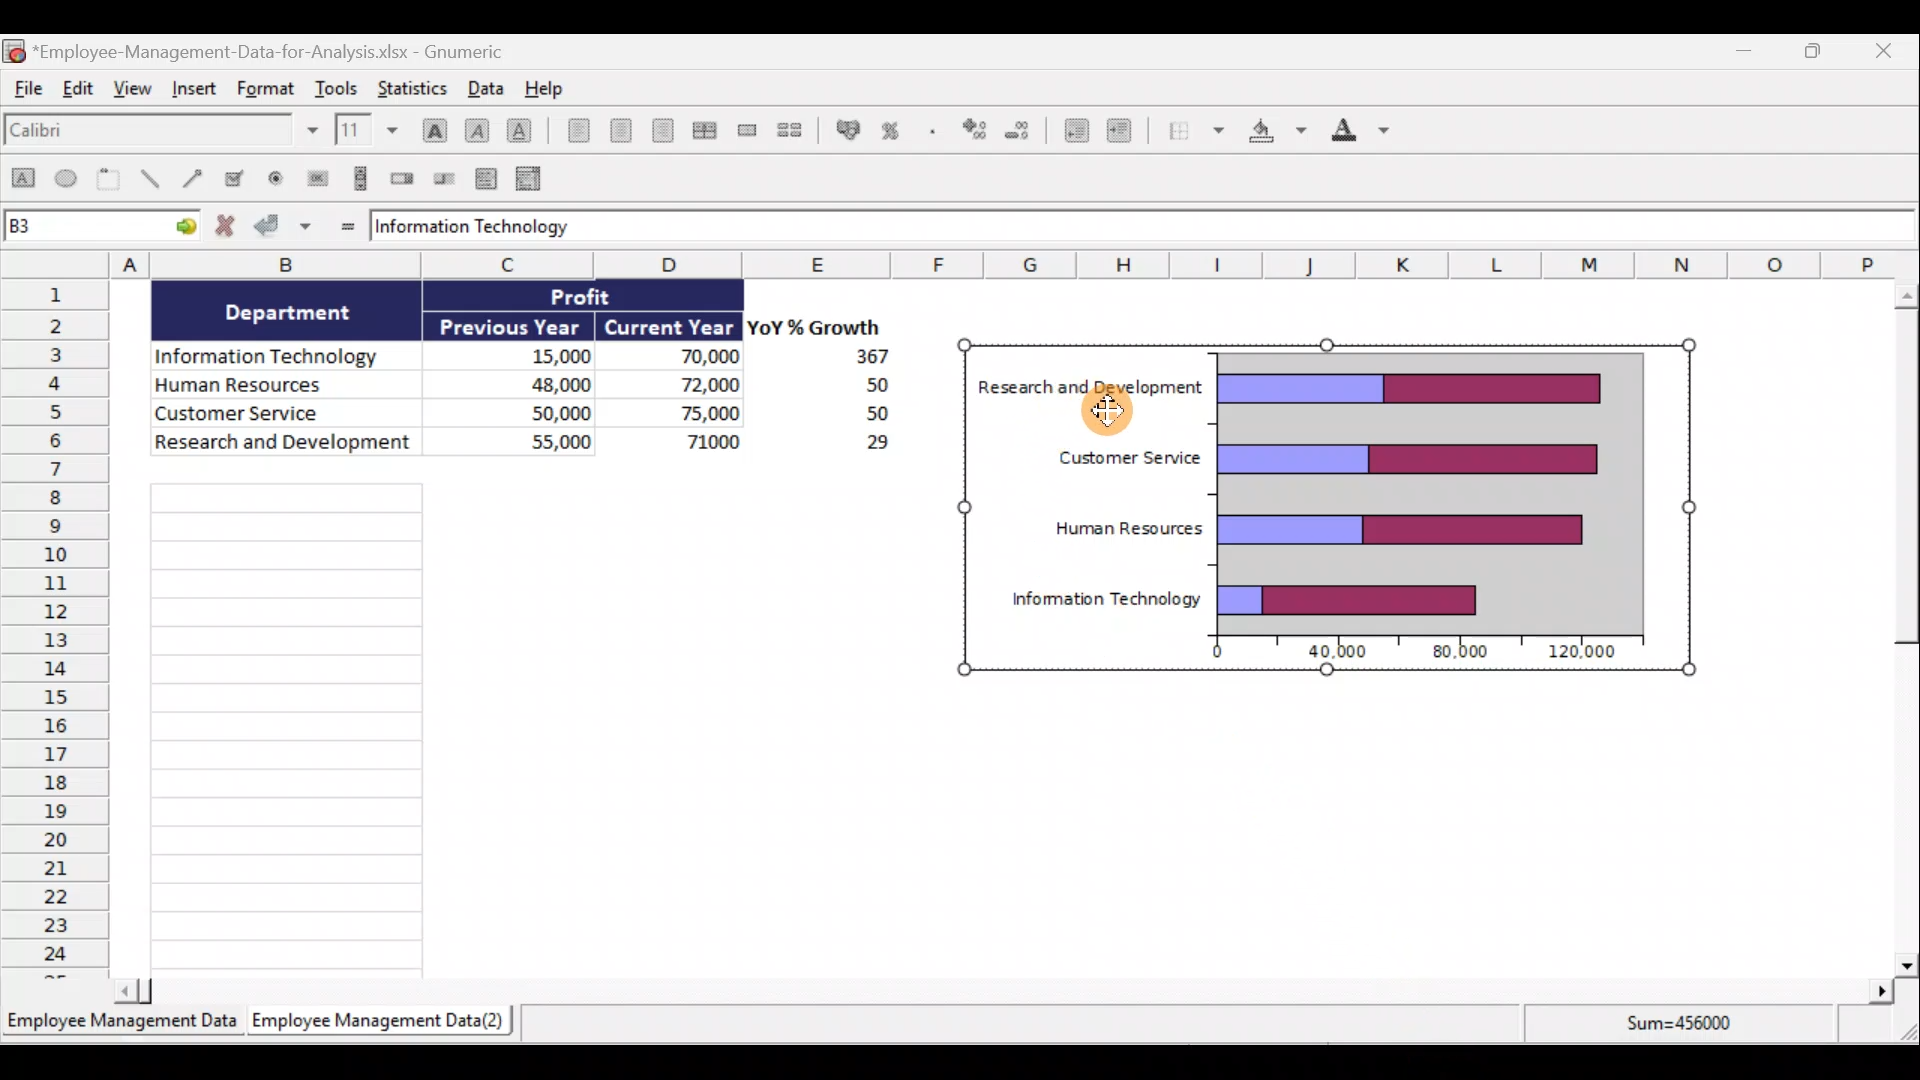 The height and width of the screenshot is (1080, 1920). I want to click on Create a spin button, so click(404, 177).